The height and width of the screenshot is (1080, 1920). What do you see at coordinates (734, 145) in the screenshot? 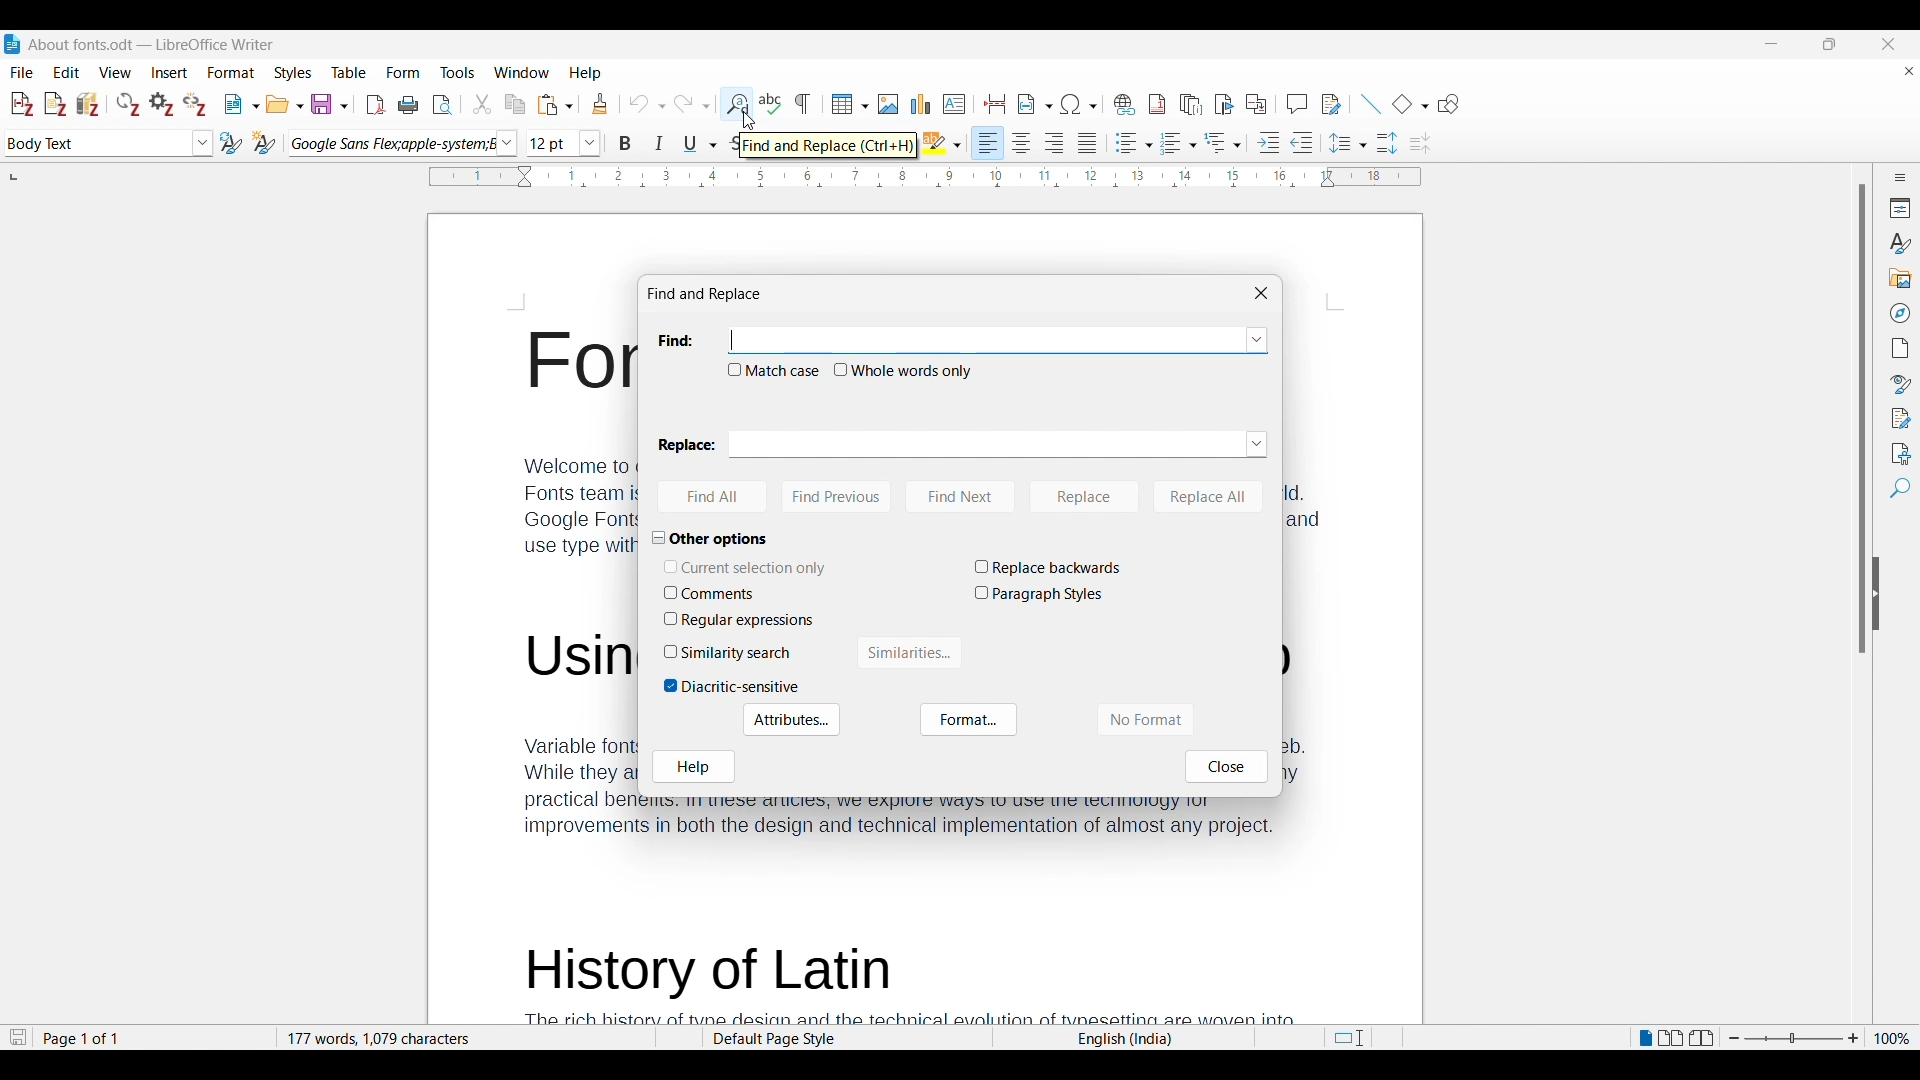
I see `Strikethrough` at bounding box center [734, 145].